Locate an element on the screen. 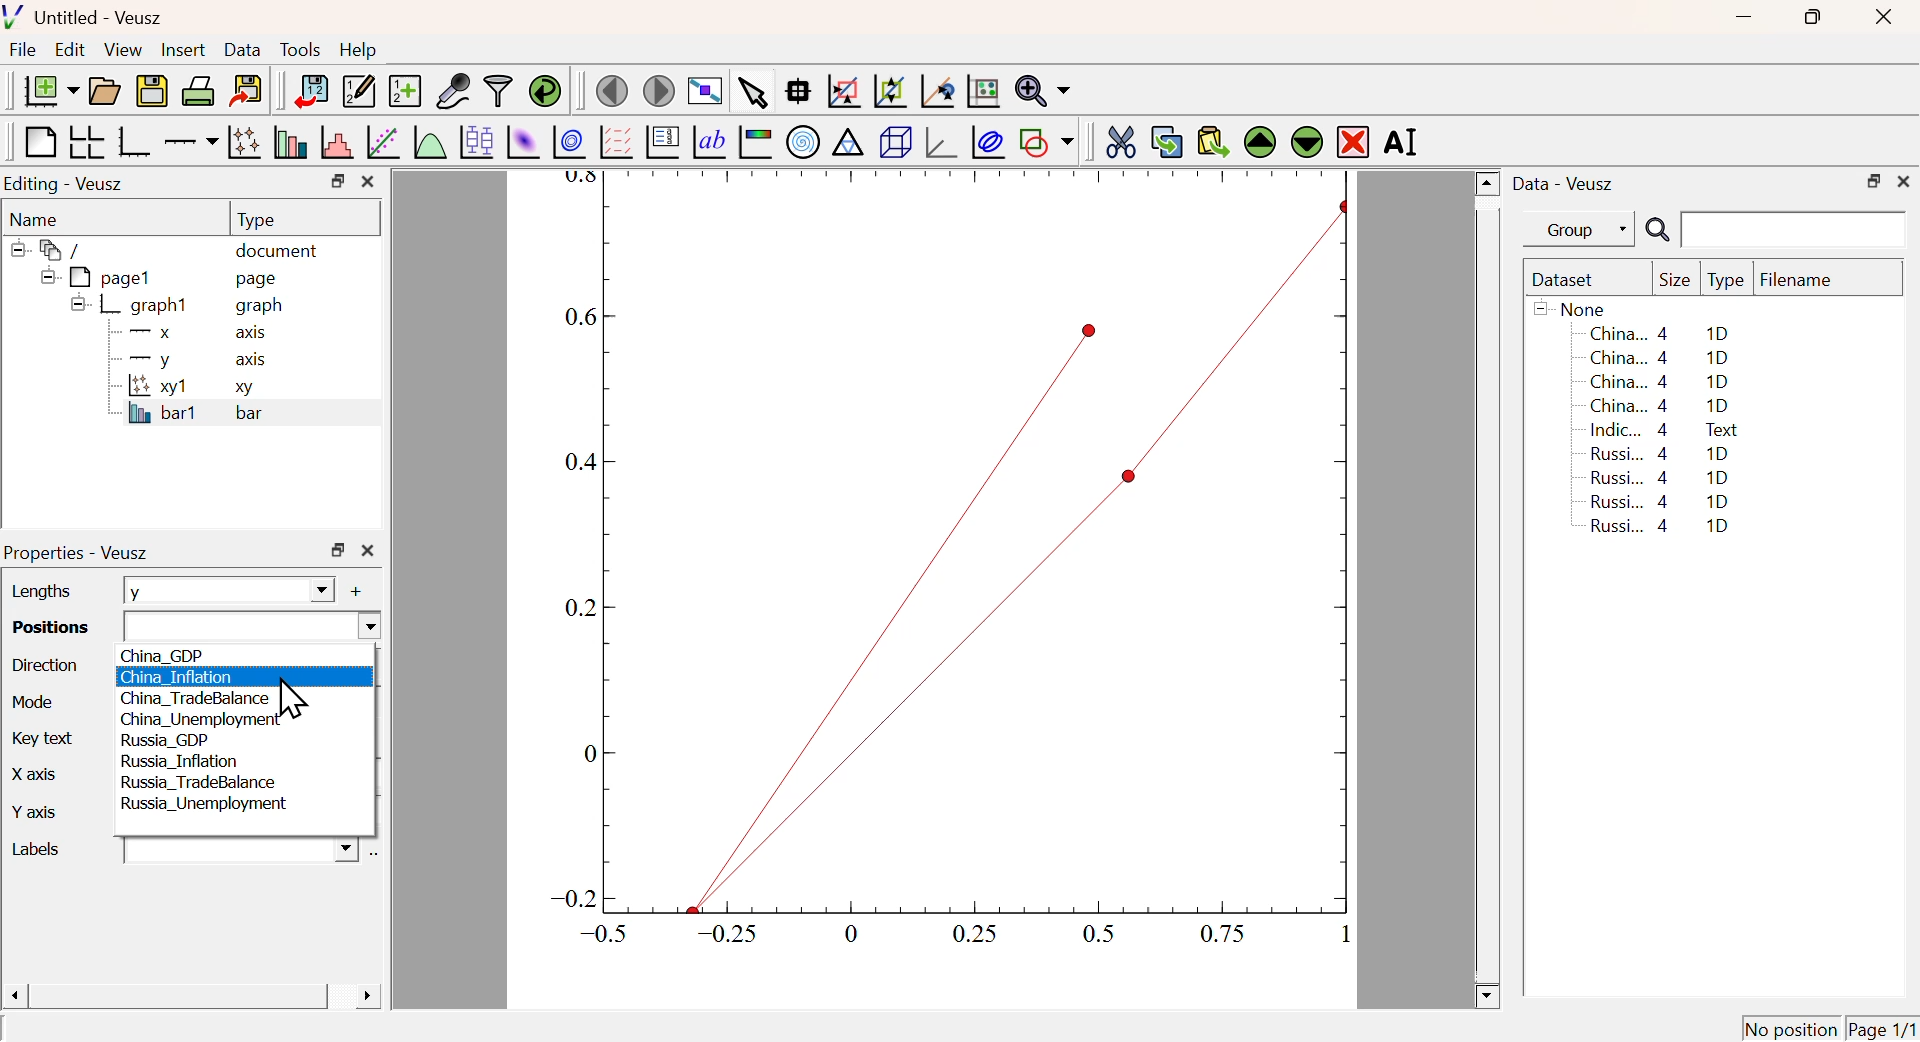  Click to Reset Graph axis is located at coordinates (982, 89).